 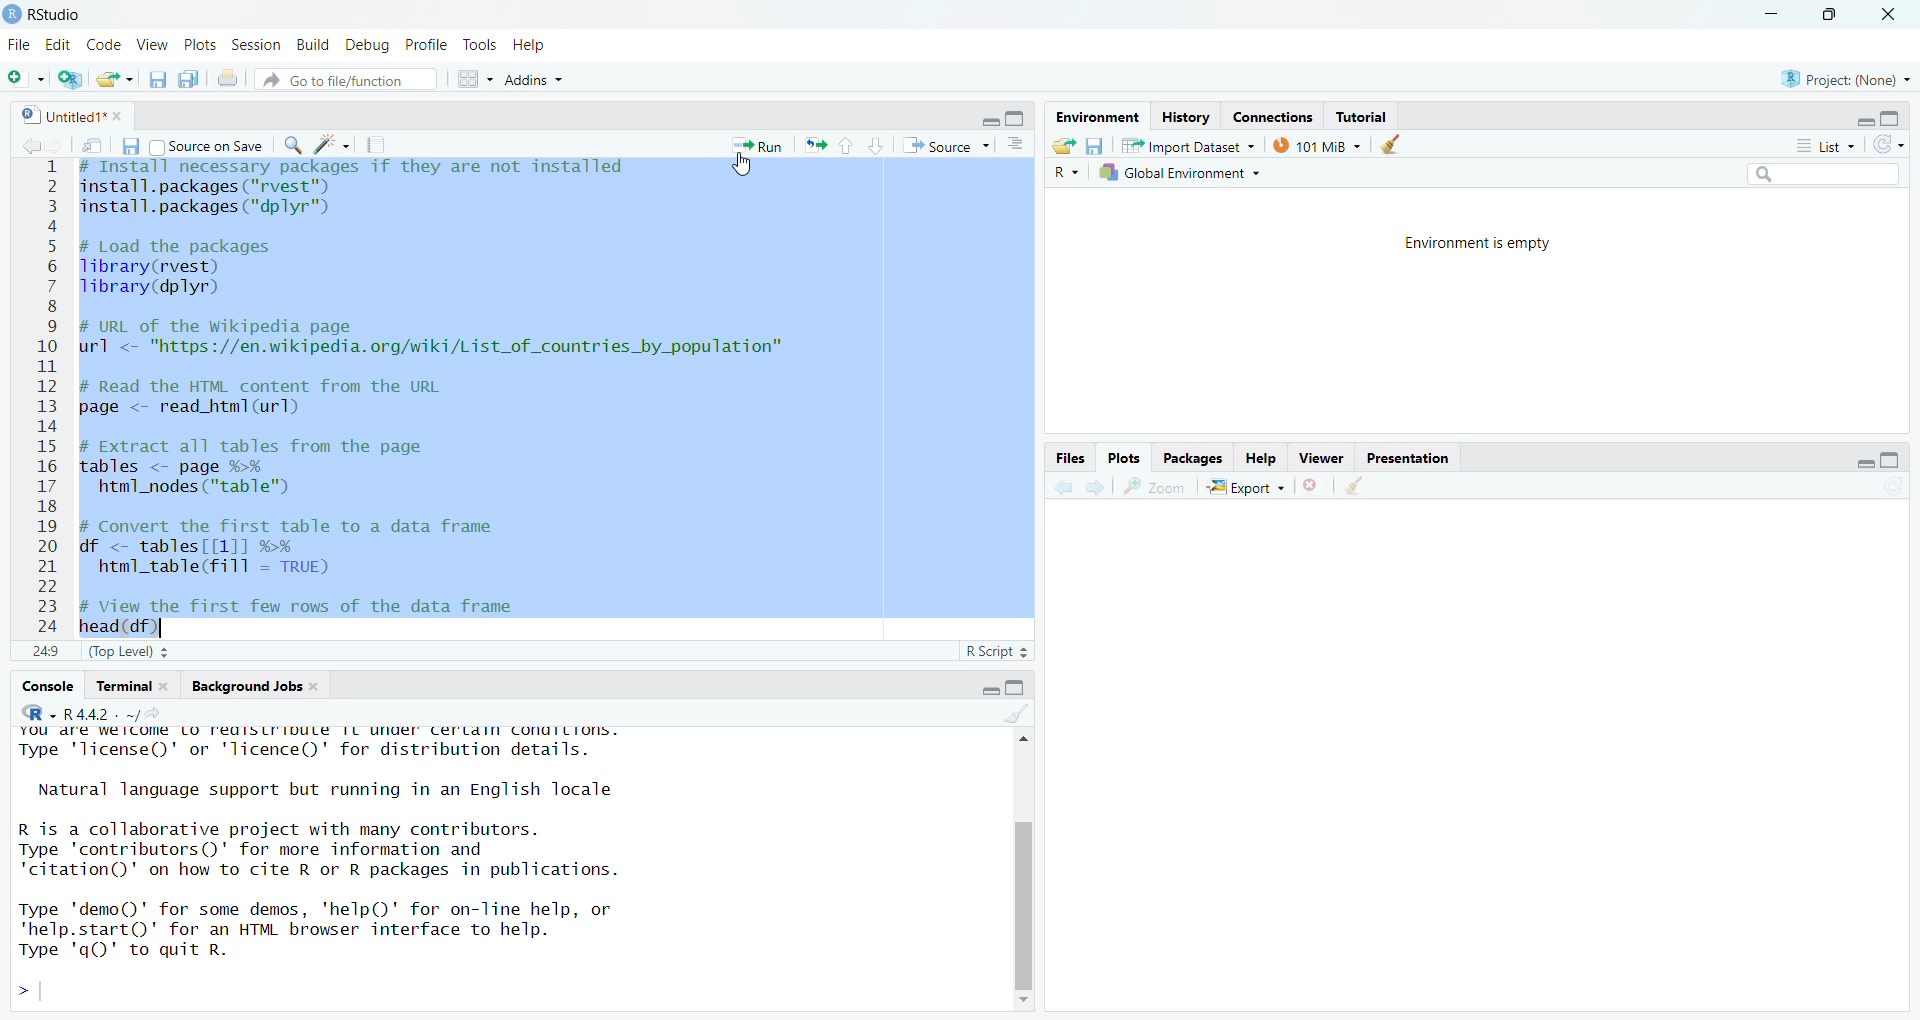 I want to click on New project, so click(x=71, y=79).